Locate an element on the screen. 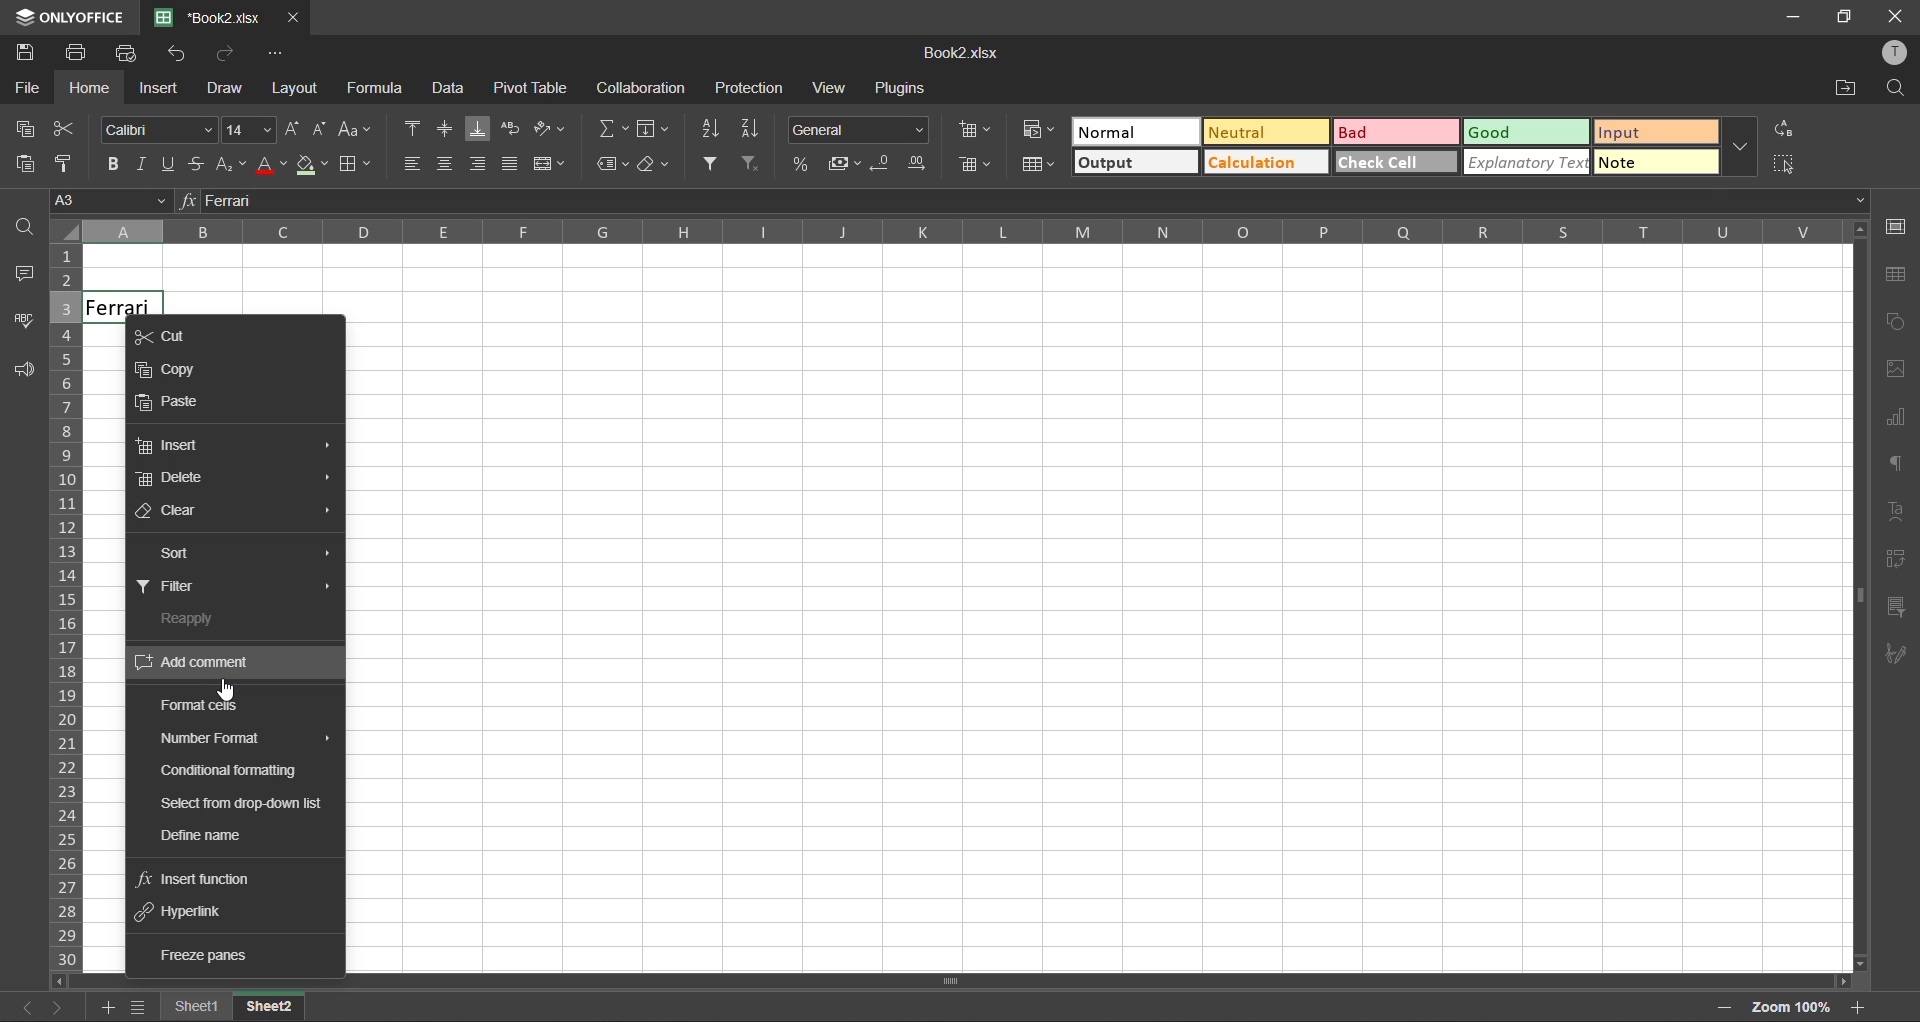  orientation is located at coordinates (546, 128).